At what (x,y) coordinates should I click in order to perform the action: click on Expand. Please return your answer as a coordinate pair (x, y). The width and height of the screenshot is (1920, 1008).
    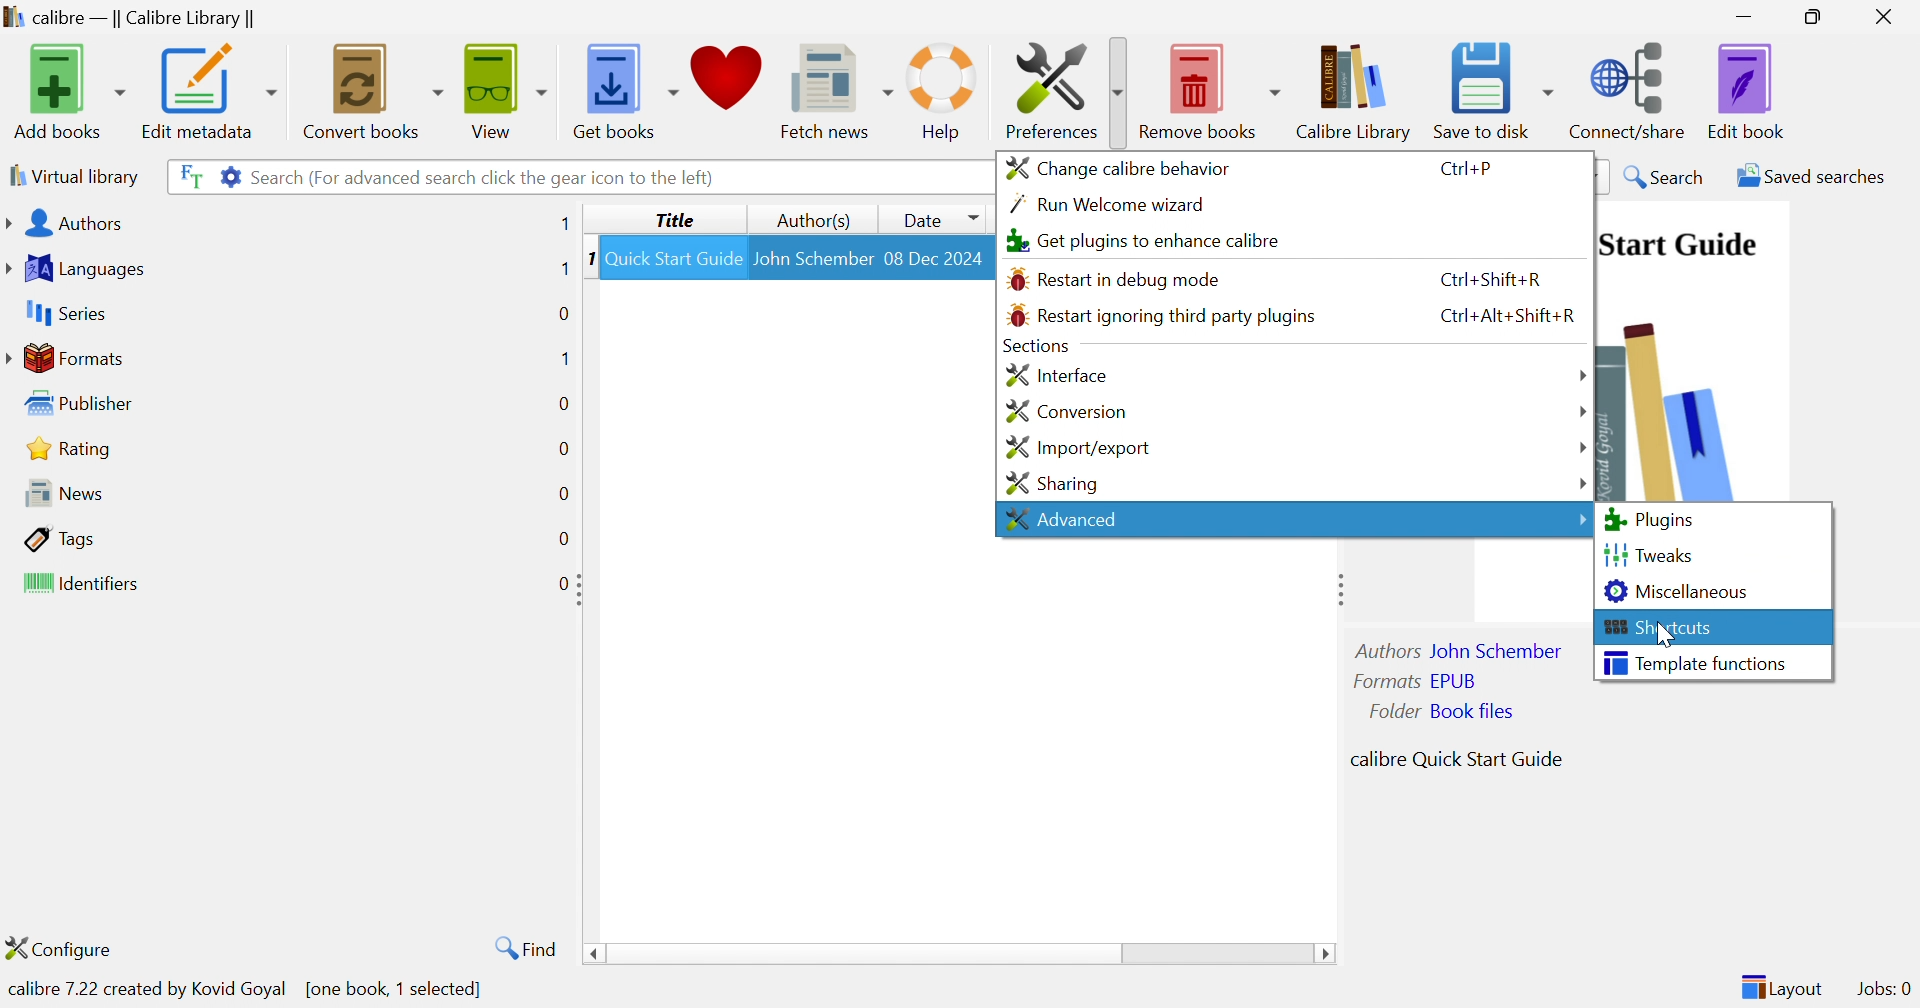
    Looking at the image, I should click on (583, 590).